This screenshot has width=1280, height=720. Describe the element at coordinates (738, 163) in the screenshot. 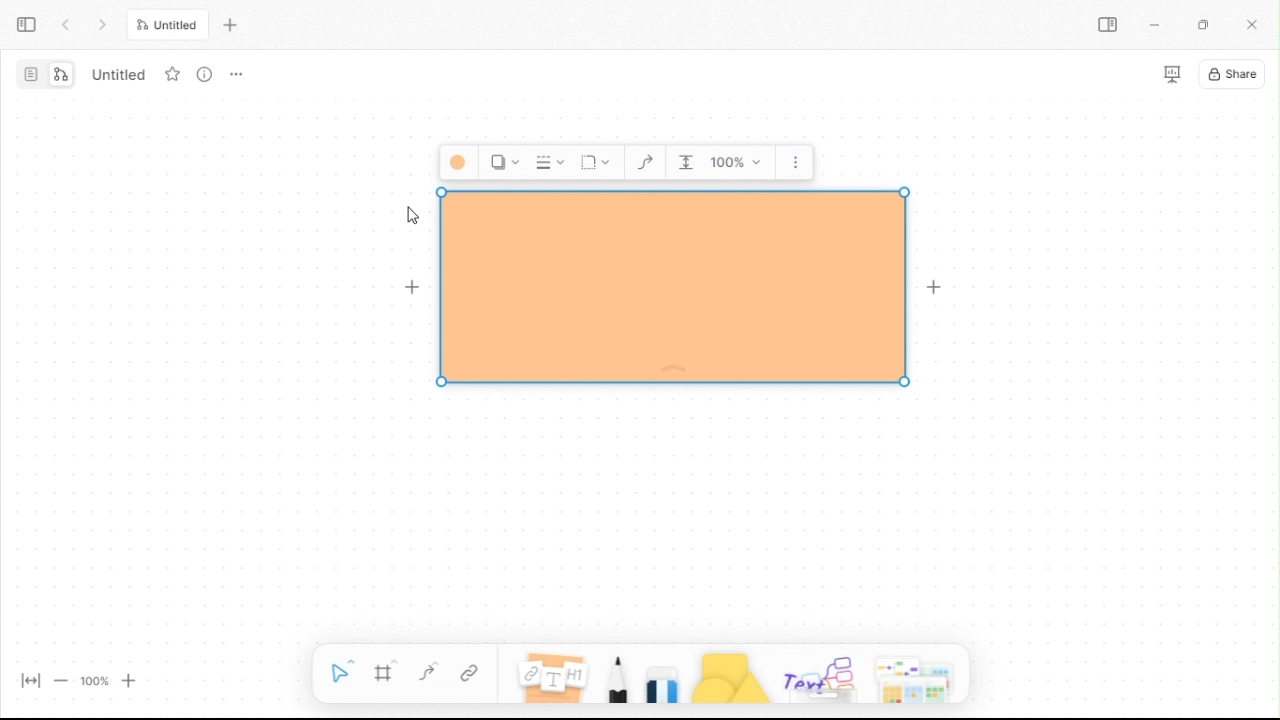

I see `Zoom` at that location.